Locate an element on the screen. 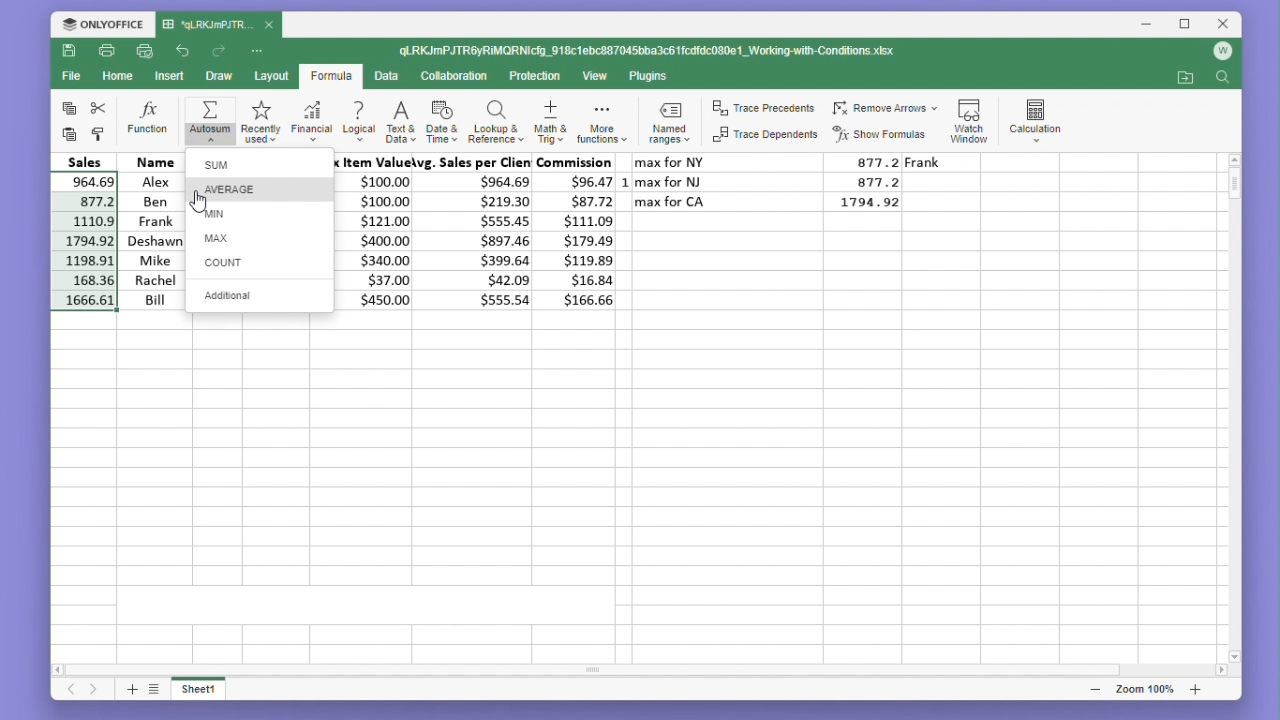  Save  is located at coordinates (68, 50).